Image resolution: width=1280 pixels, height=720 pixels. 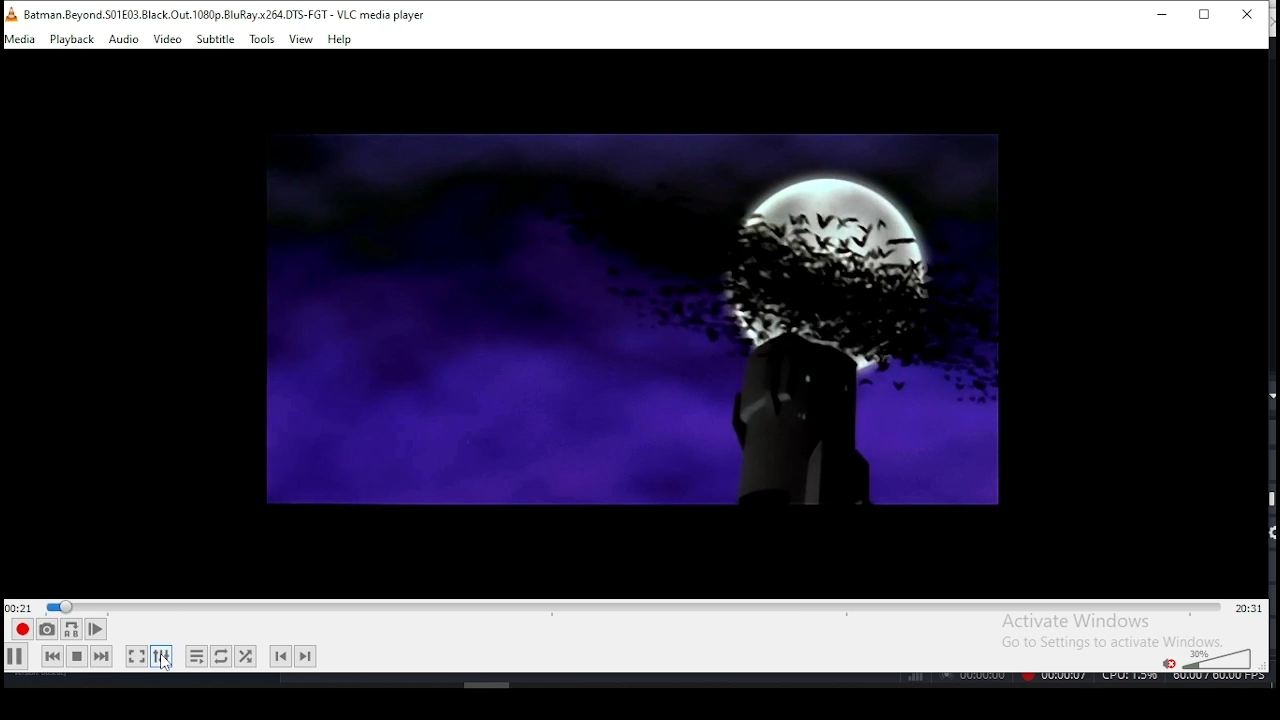 What do you see at coordinates (1216, 658) in the screenshot?
I see `colume` at bounding box center [1216, 658].